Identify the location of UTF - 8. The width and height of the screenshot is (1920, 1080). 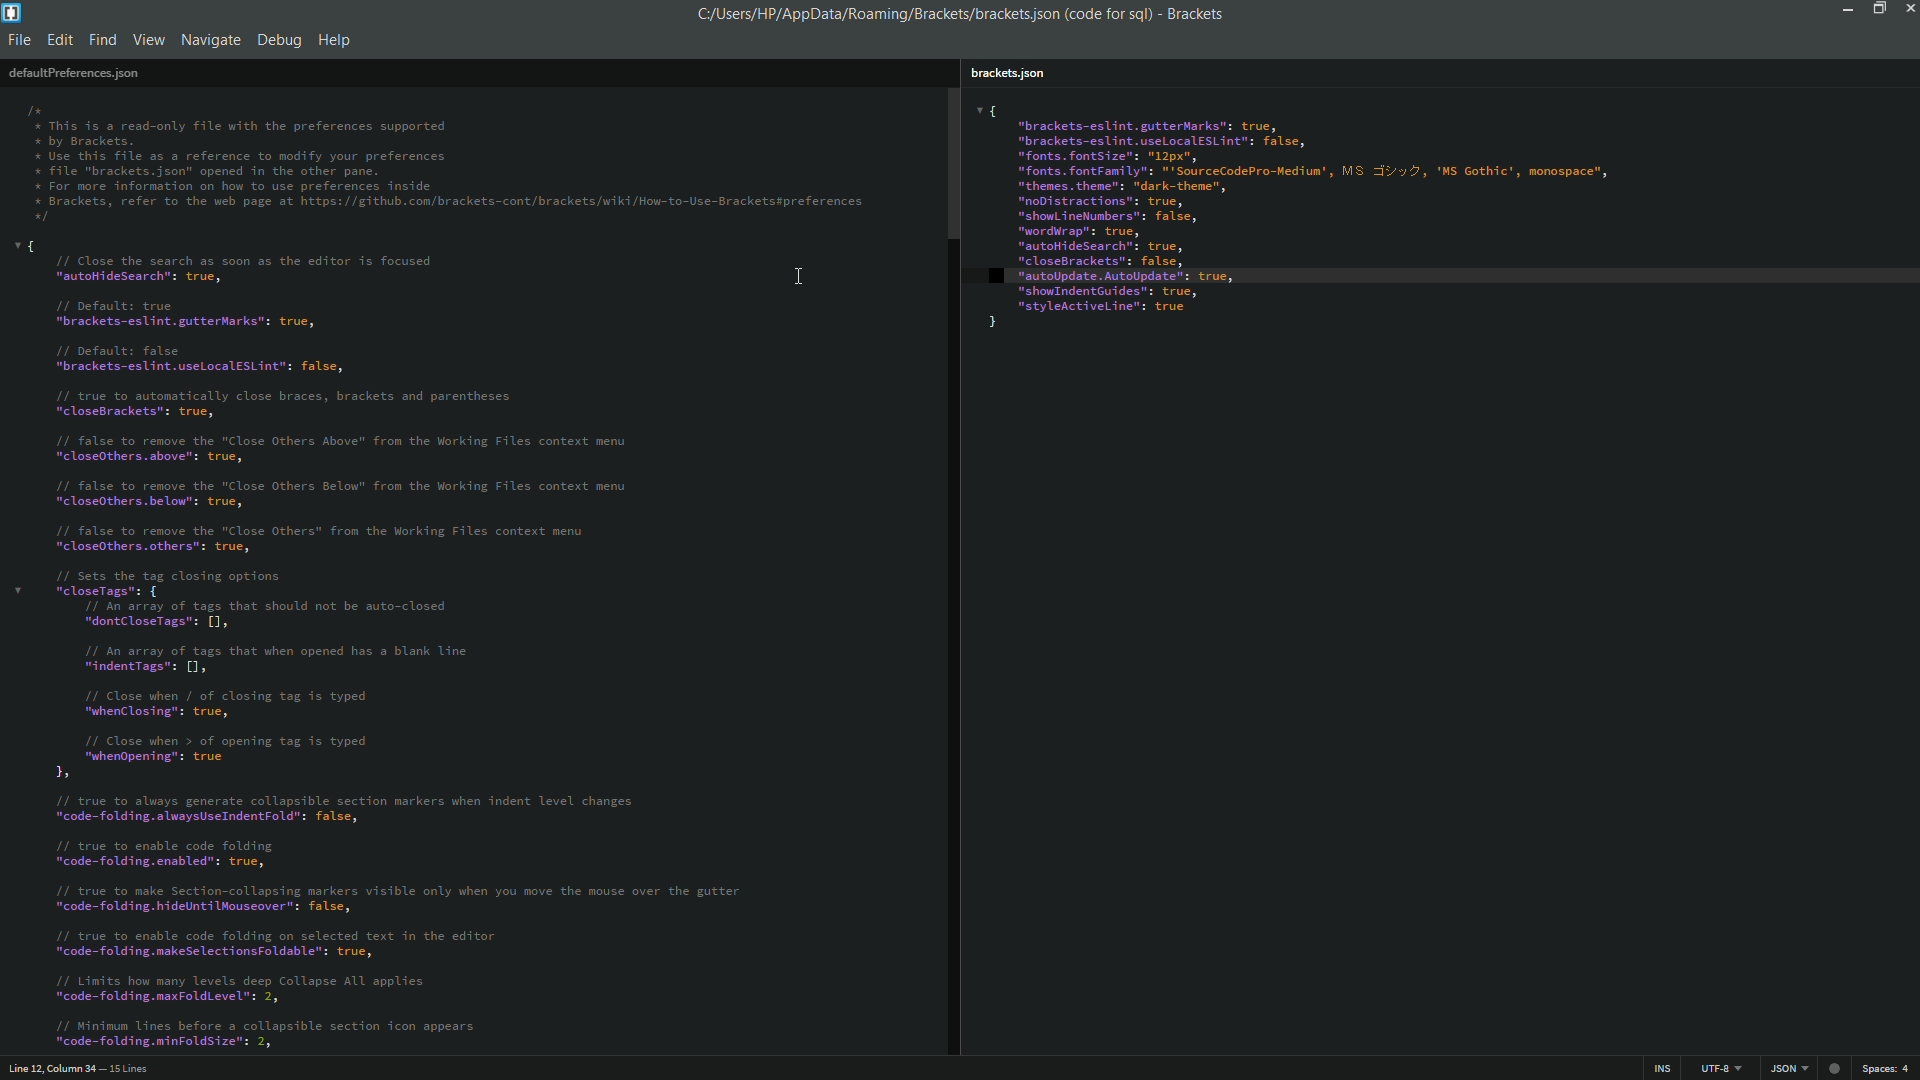
(1715, 1067).